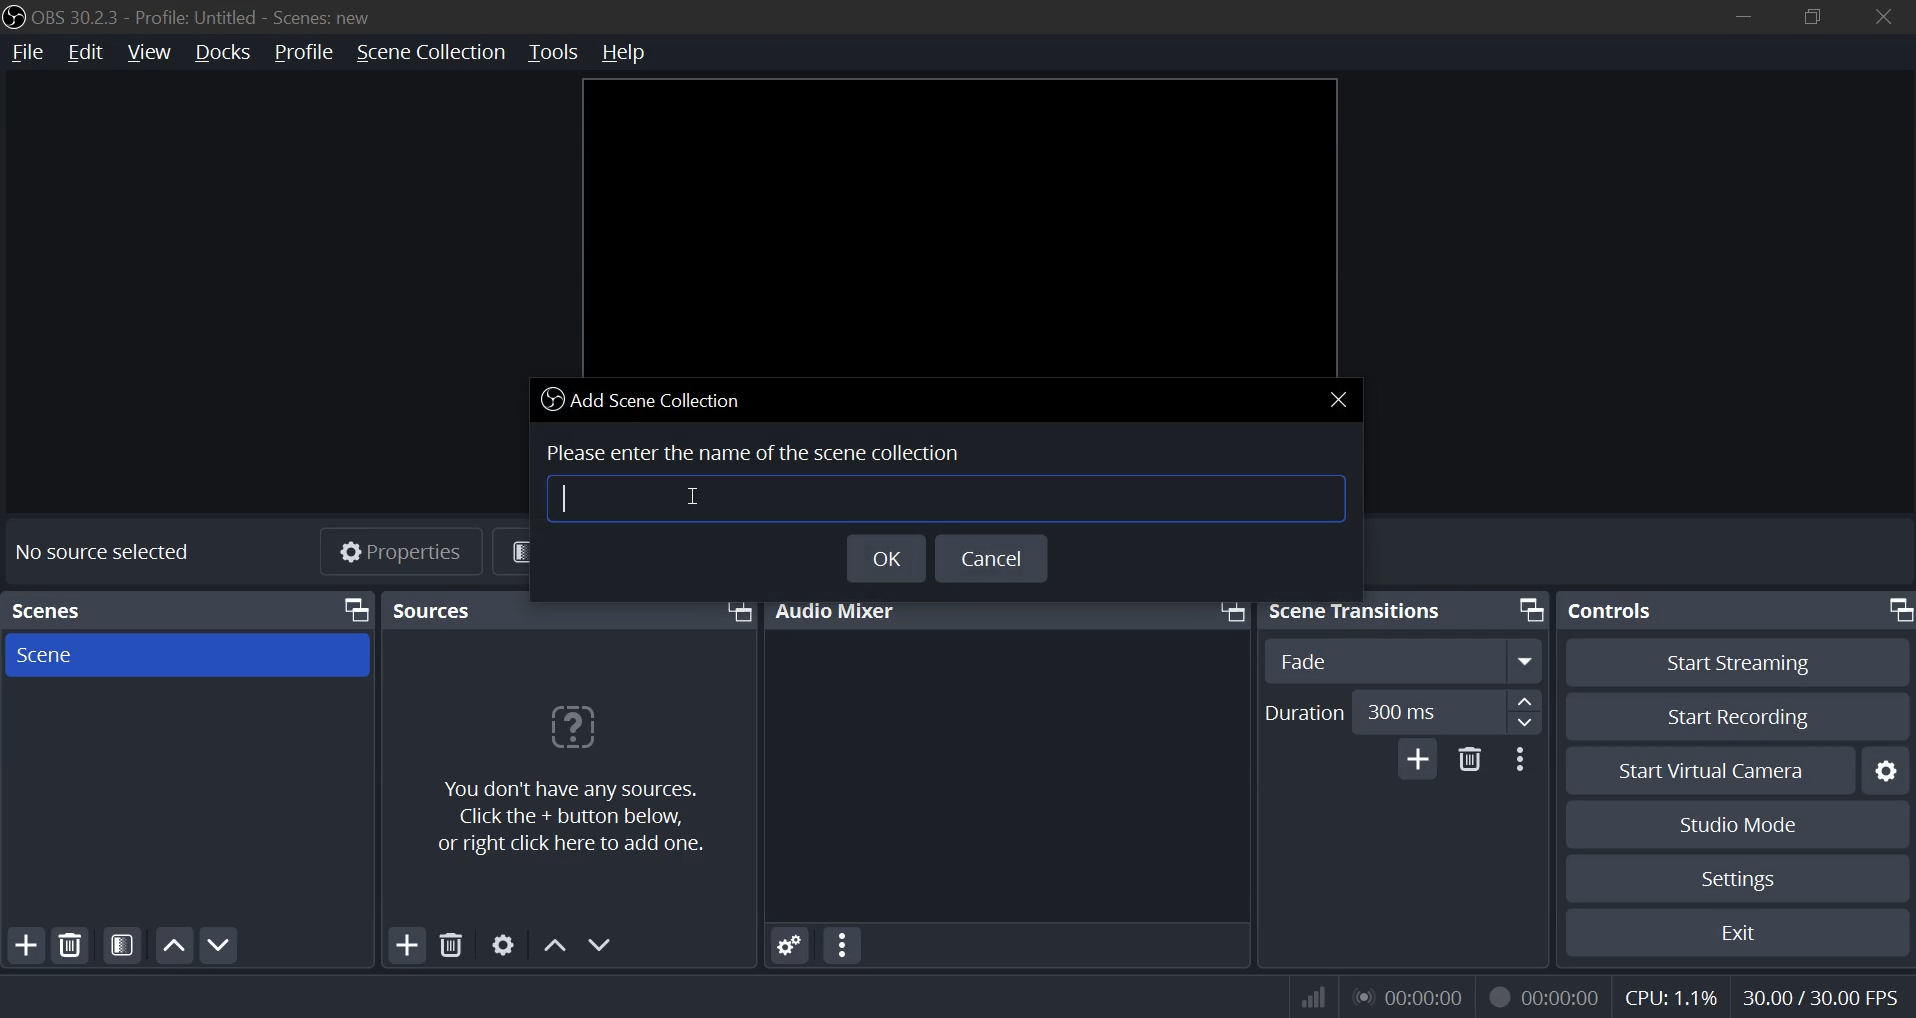 Image resolution: width=1916 pixels, height=1018 pixels. Describe the element at coordinates (173, 944) in the screenshot. I see `move up scene` at that location.